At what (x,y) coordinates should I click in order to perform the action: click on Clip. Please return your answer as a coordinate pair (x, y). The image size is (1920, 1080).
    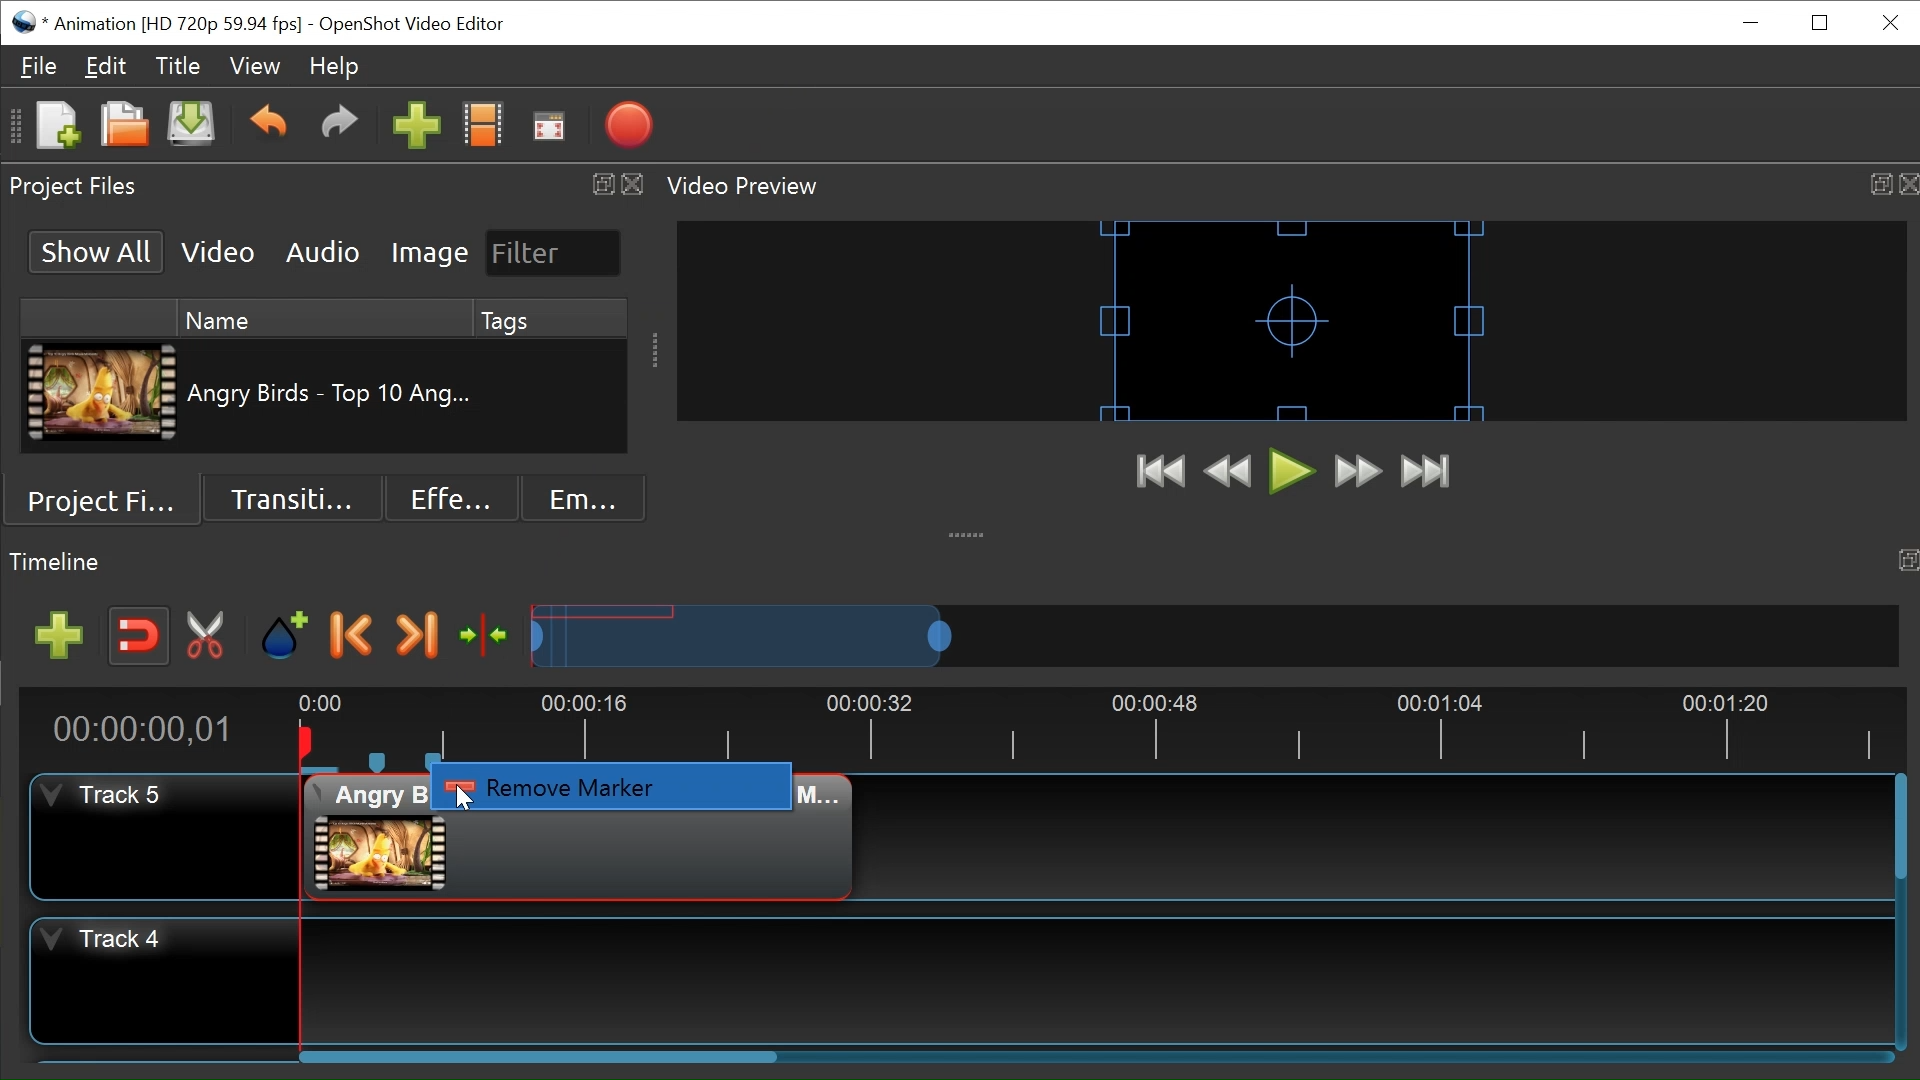
    Looking at the image, I should click on (101, 393).